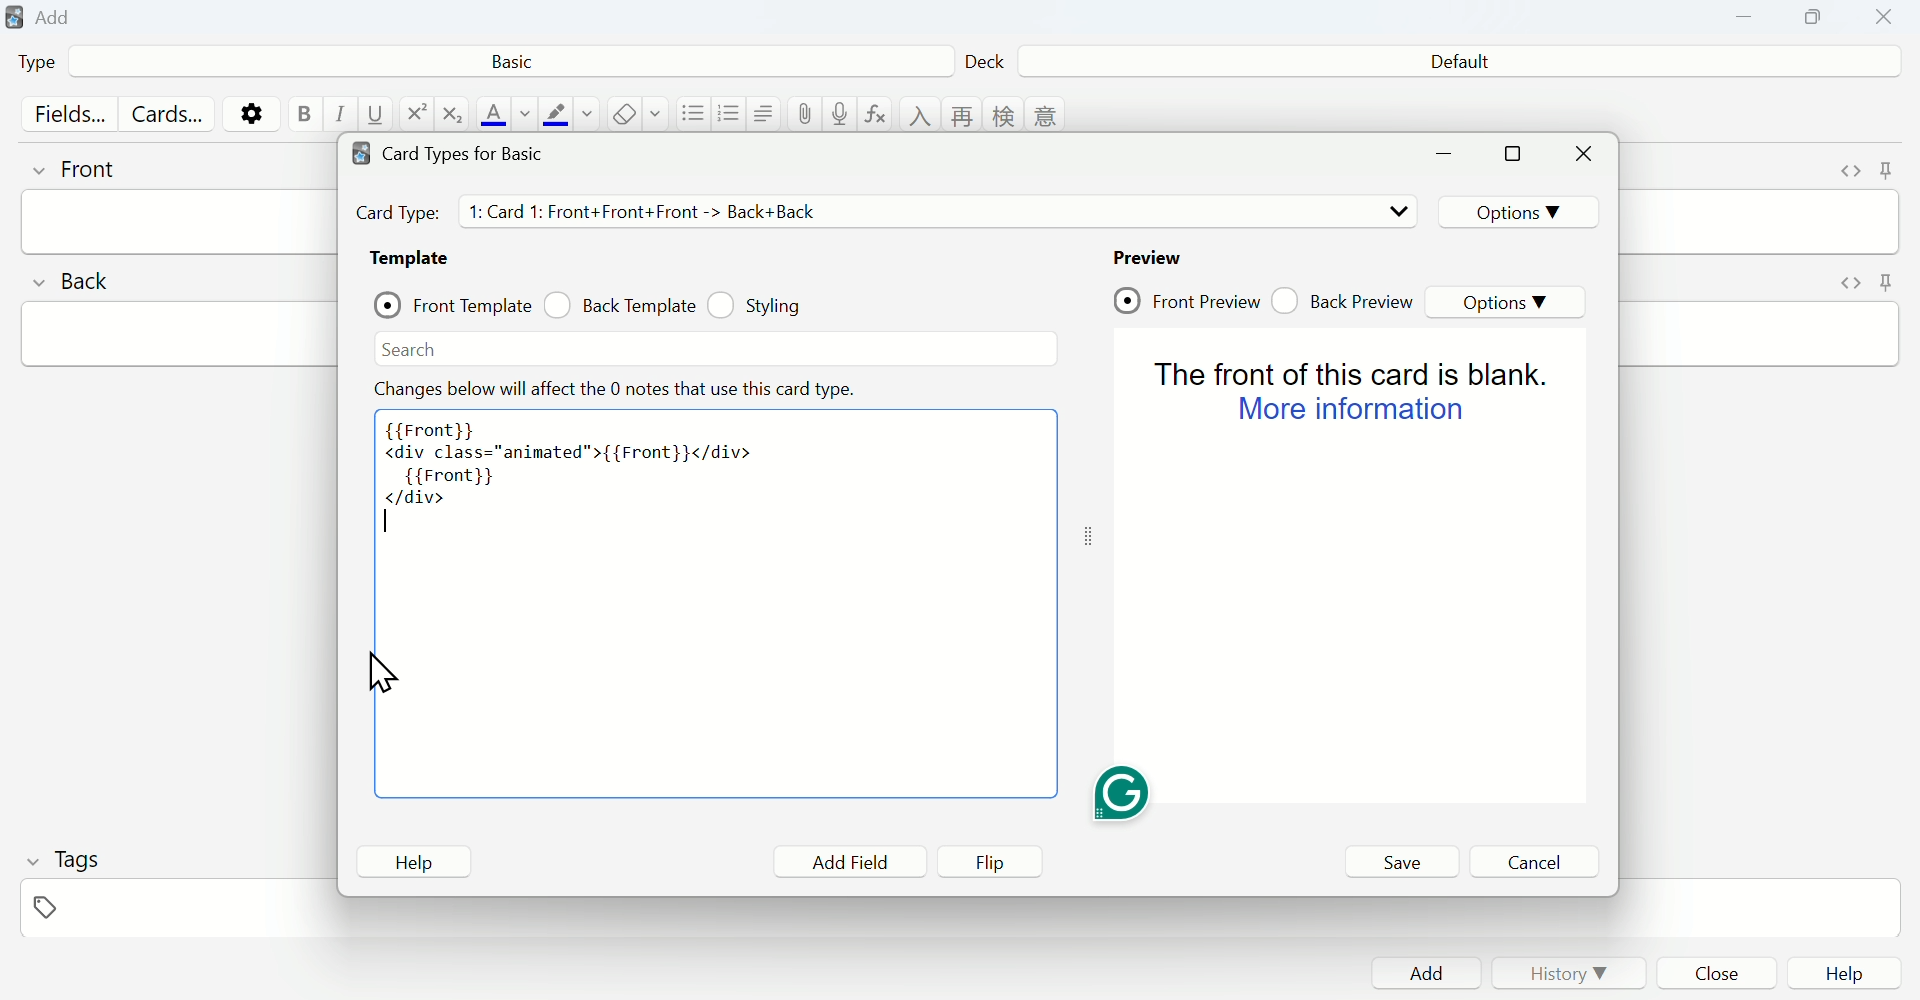 Image resolution: width=1920 pixels, height=1000 pixels. Describe the element at coordinates (1187, 301) in the screenshot. I see `Front Preview` at that location.